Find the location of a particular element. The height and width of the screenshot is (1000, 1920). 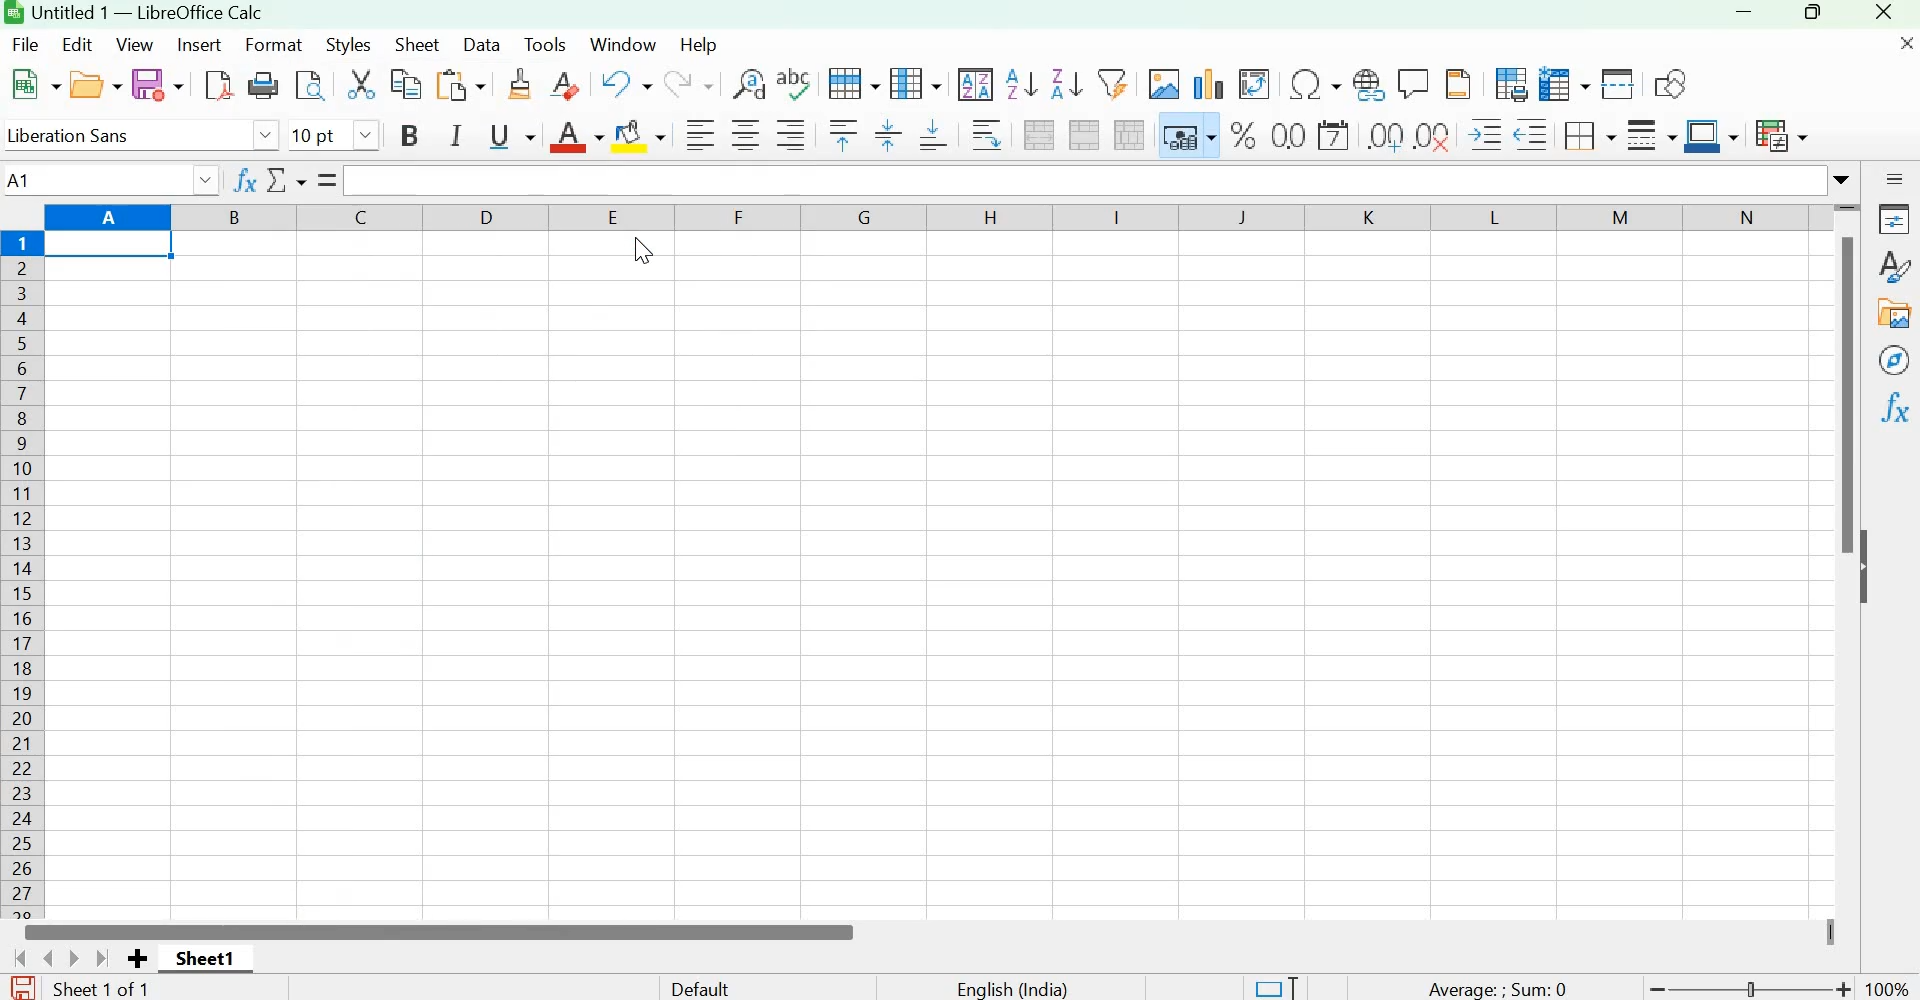

workspace is located at coordinates (936, 575).